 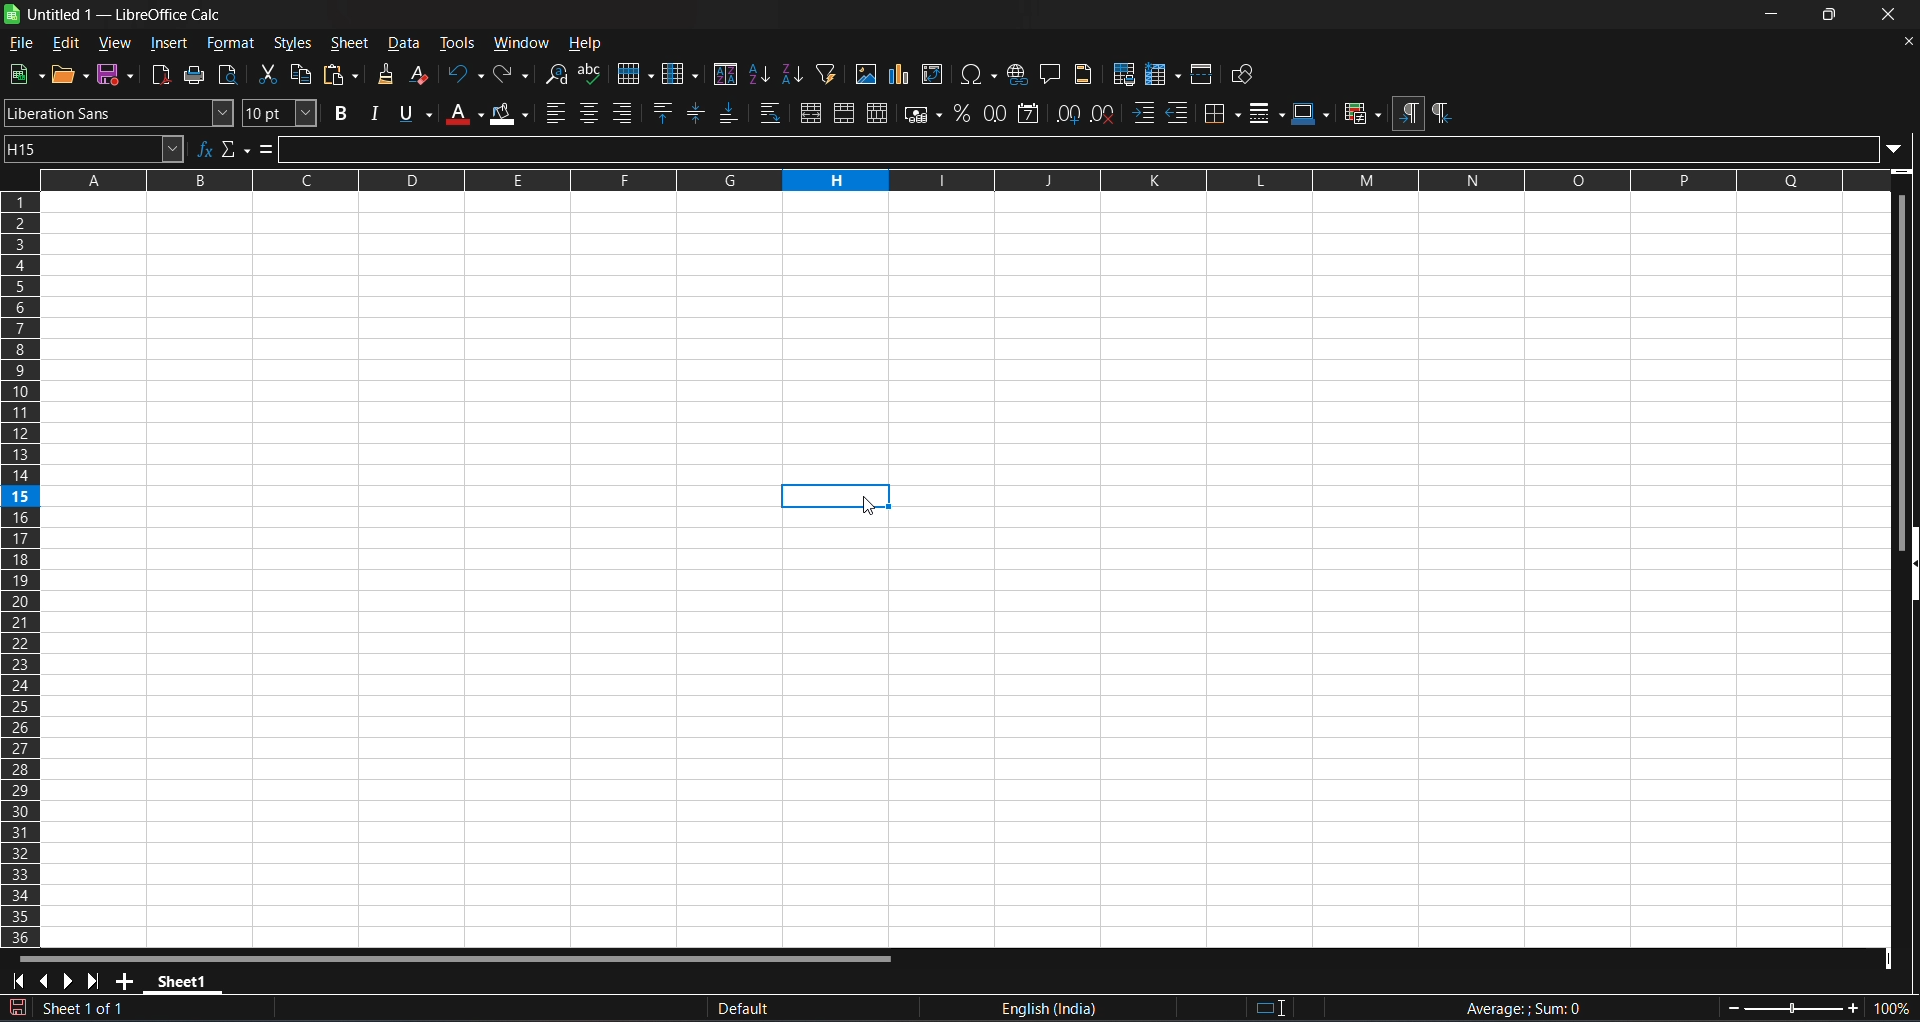 I want to click on format as percent, so click(x=961, y=113).